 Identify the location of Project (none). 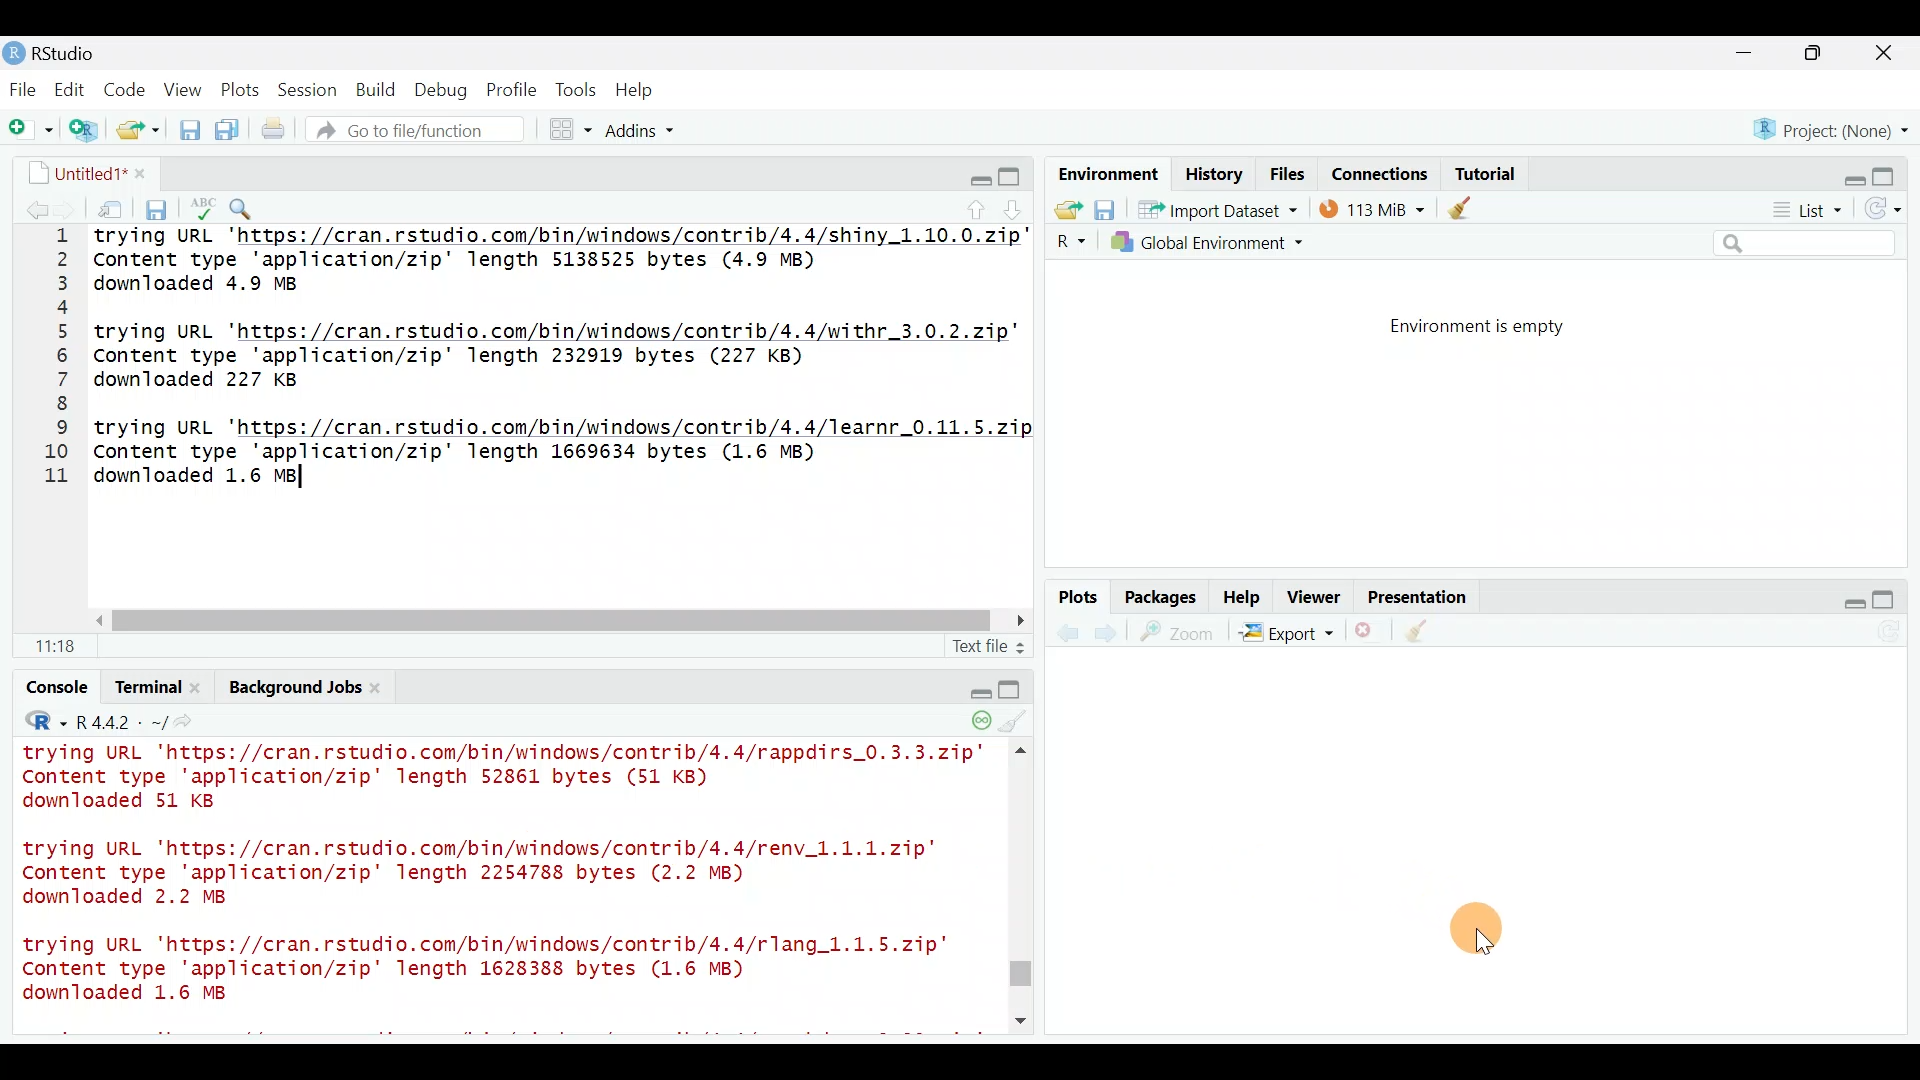
(1837, 127).